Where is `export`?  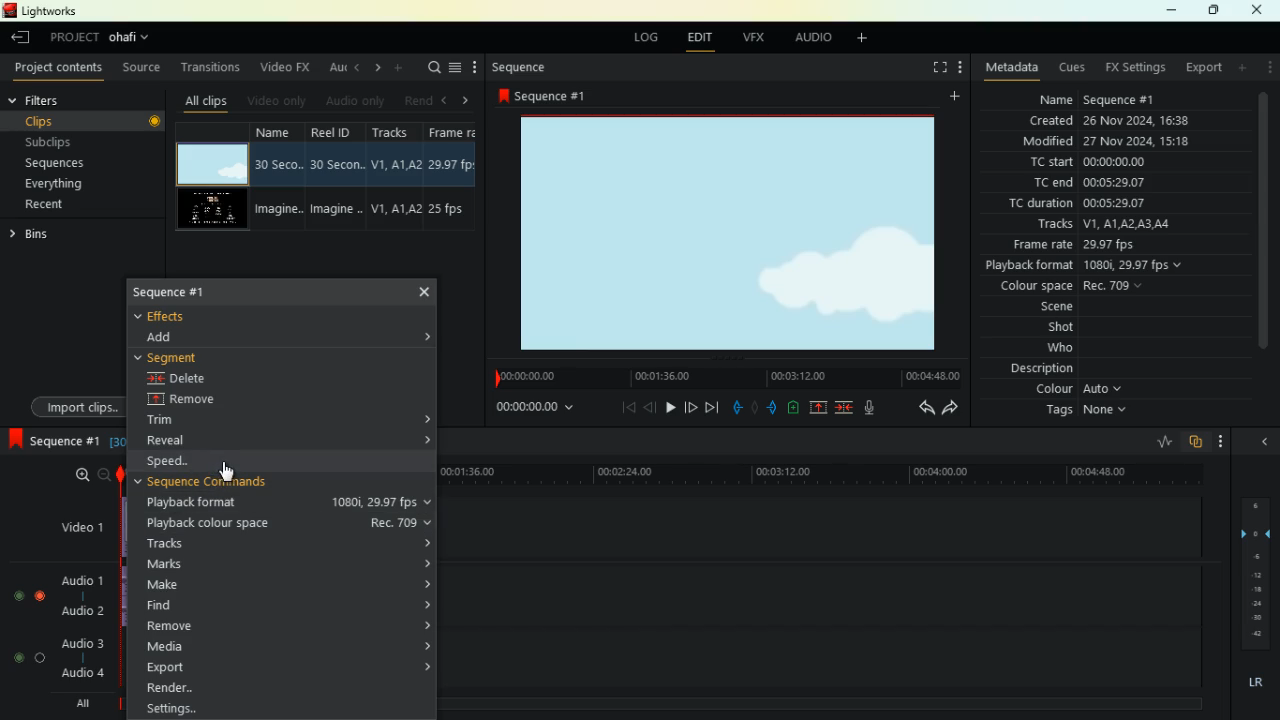 export is located at coordinates (1203, 68).